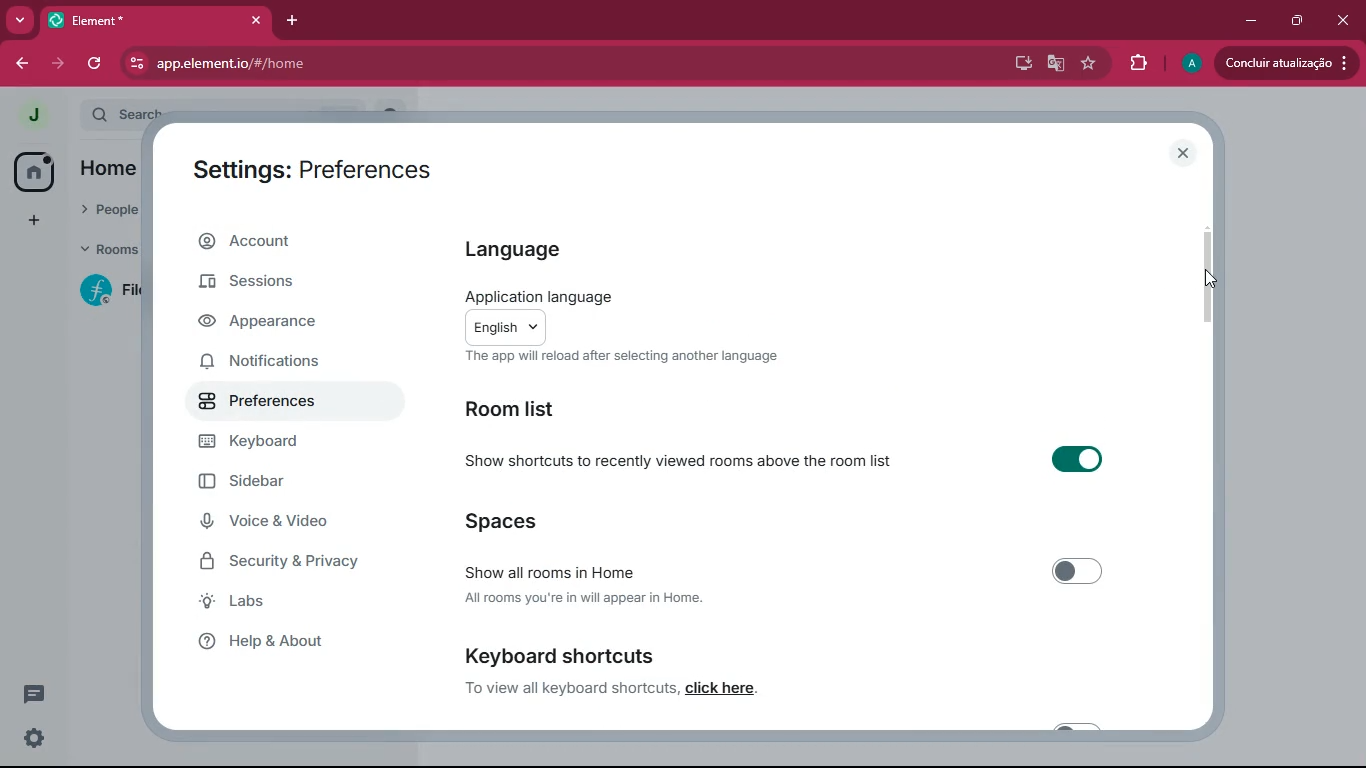 The image size is (1366, 768). Describe the element at coordinates (1215, 285) in the screenshot. I see `cursor` at that location.